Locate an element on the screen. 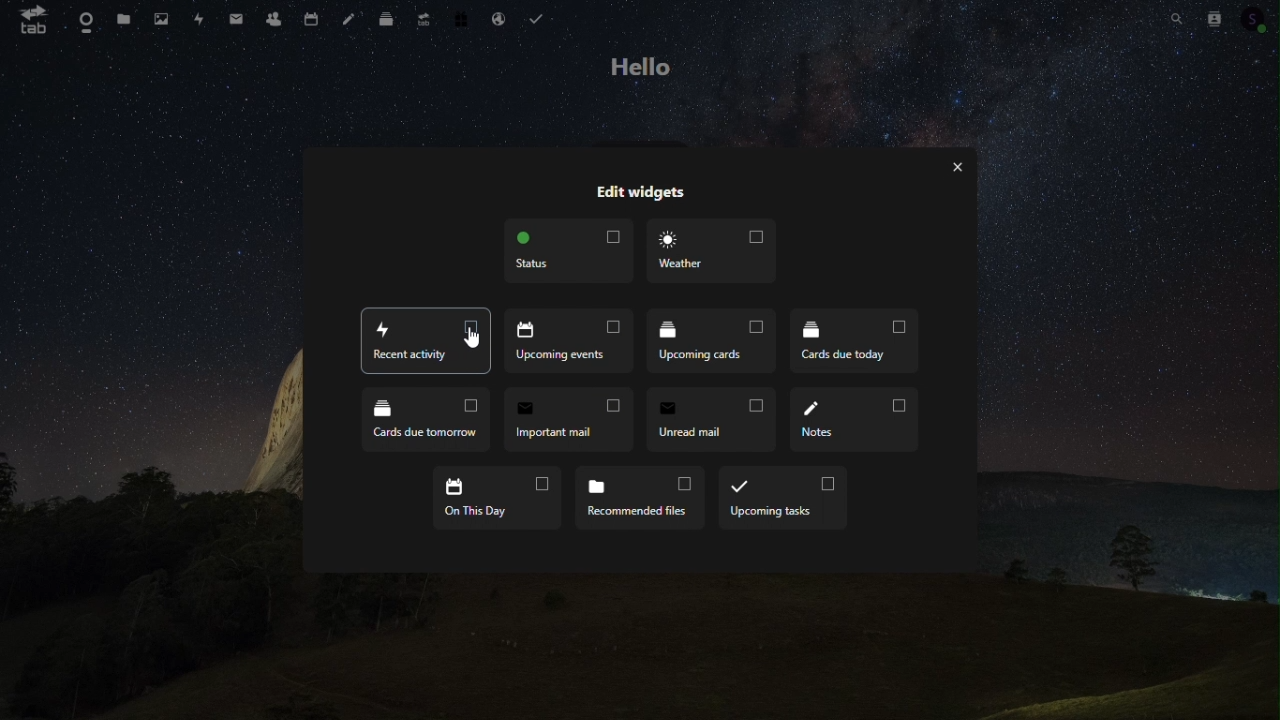  Important mail is located at coordinates (567, 422).